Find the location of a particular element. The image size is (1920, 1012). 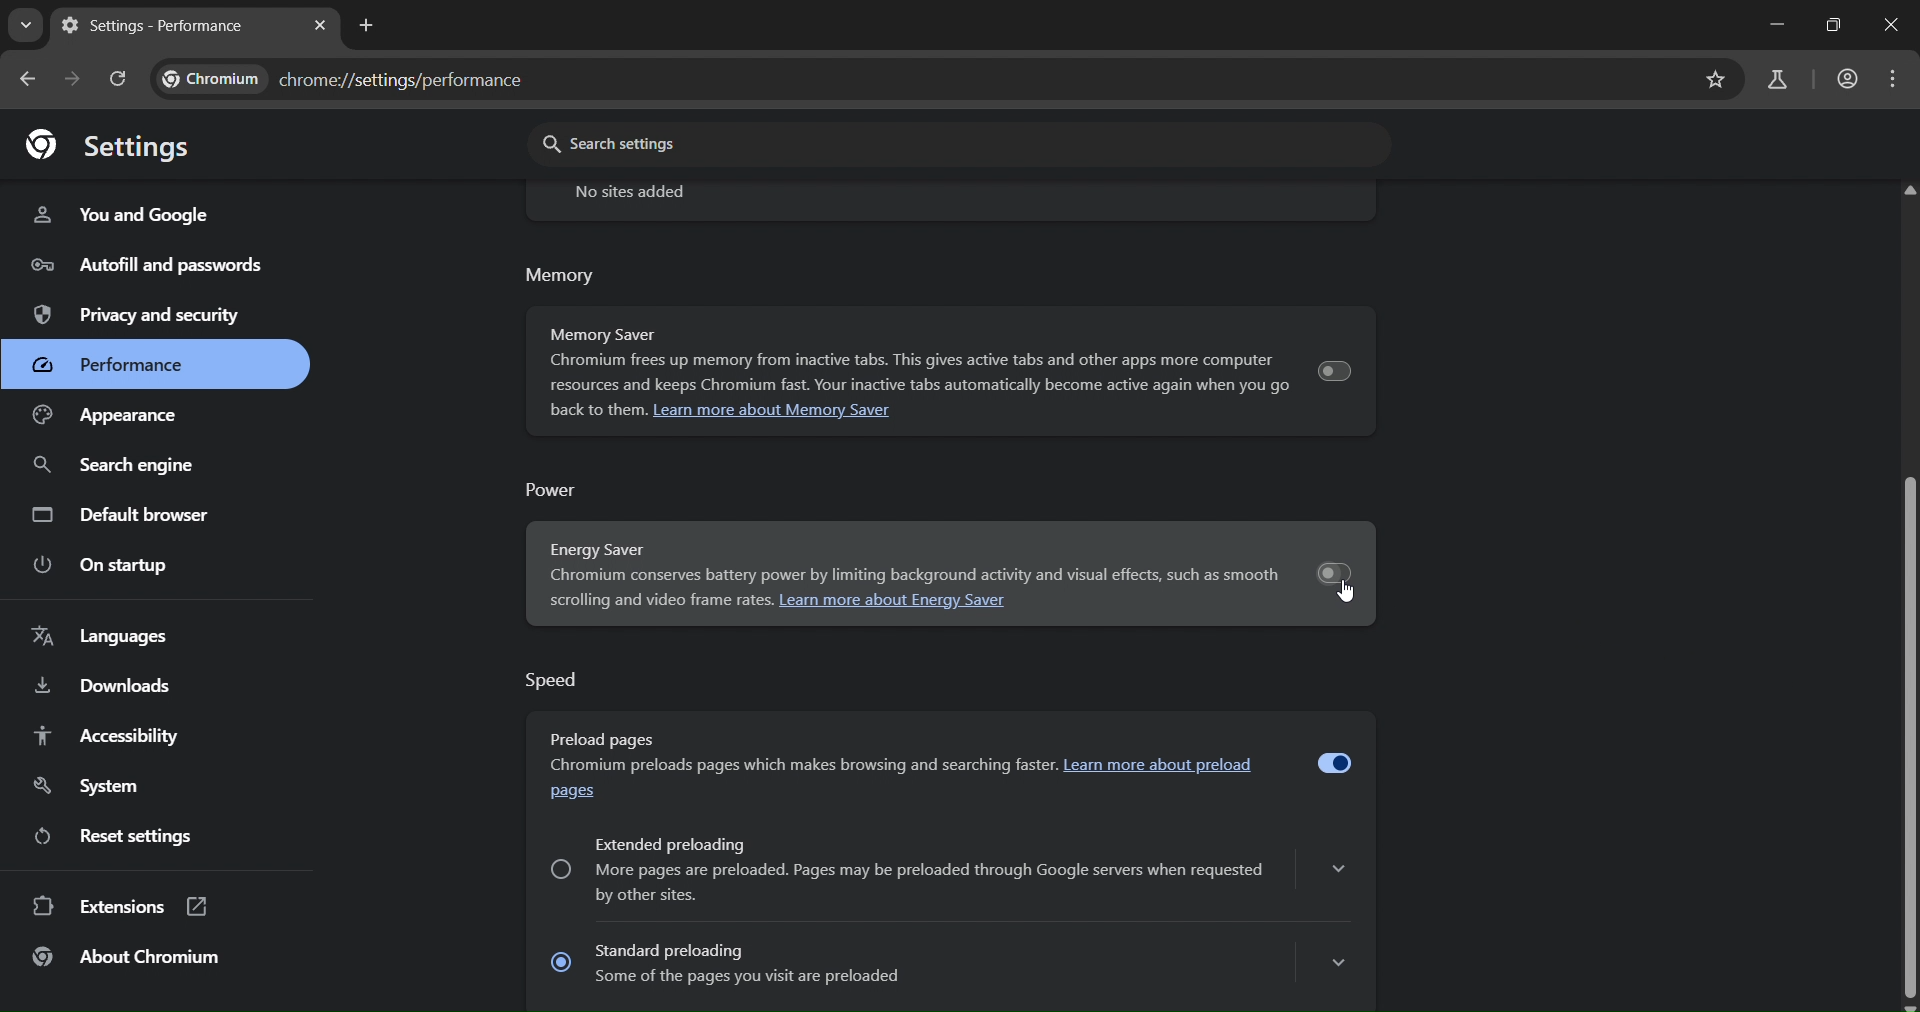

learn mroe about preload is located at coordinates (1162, 763).